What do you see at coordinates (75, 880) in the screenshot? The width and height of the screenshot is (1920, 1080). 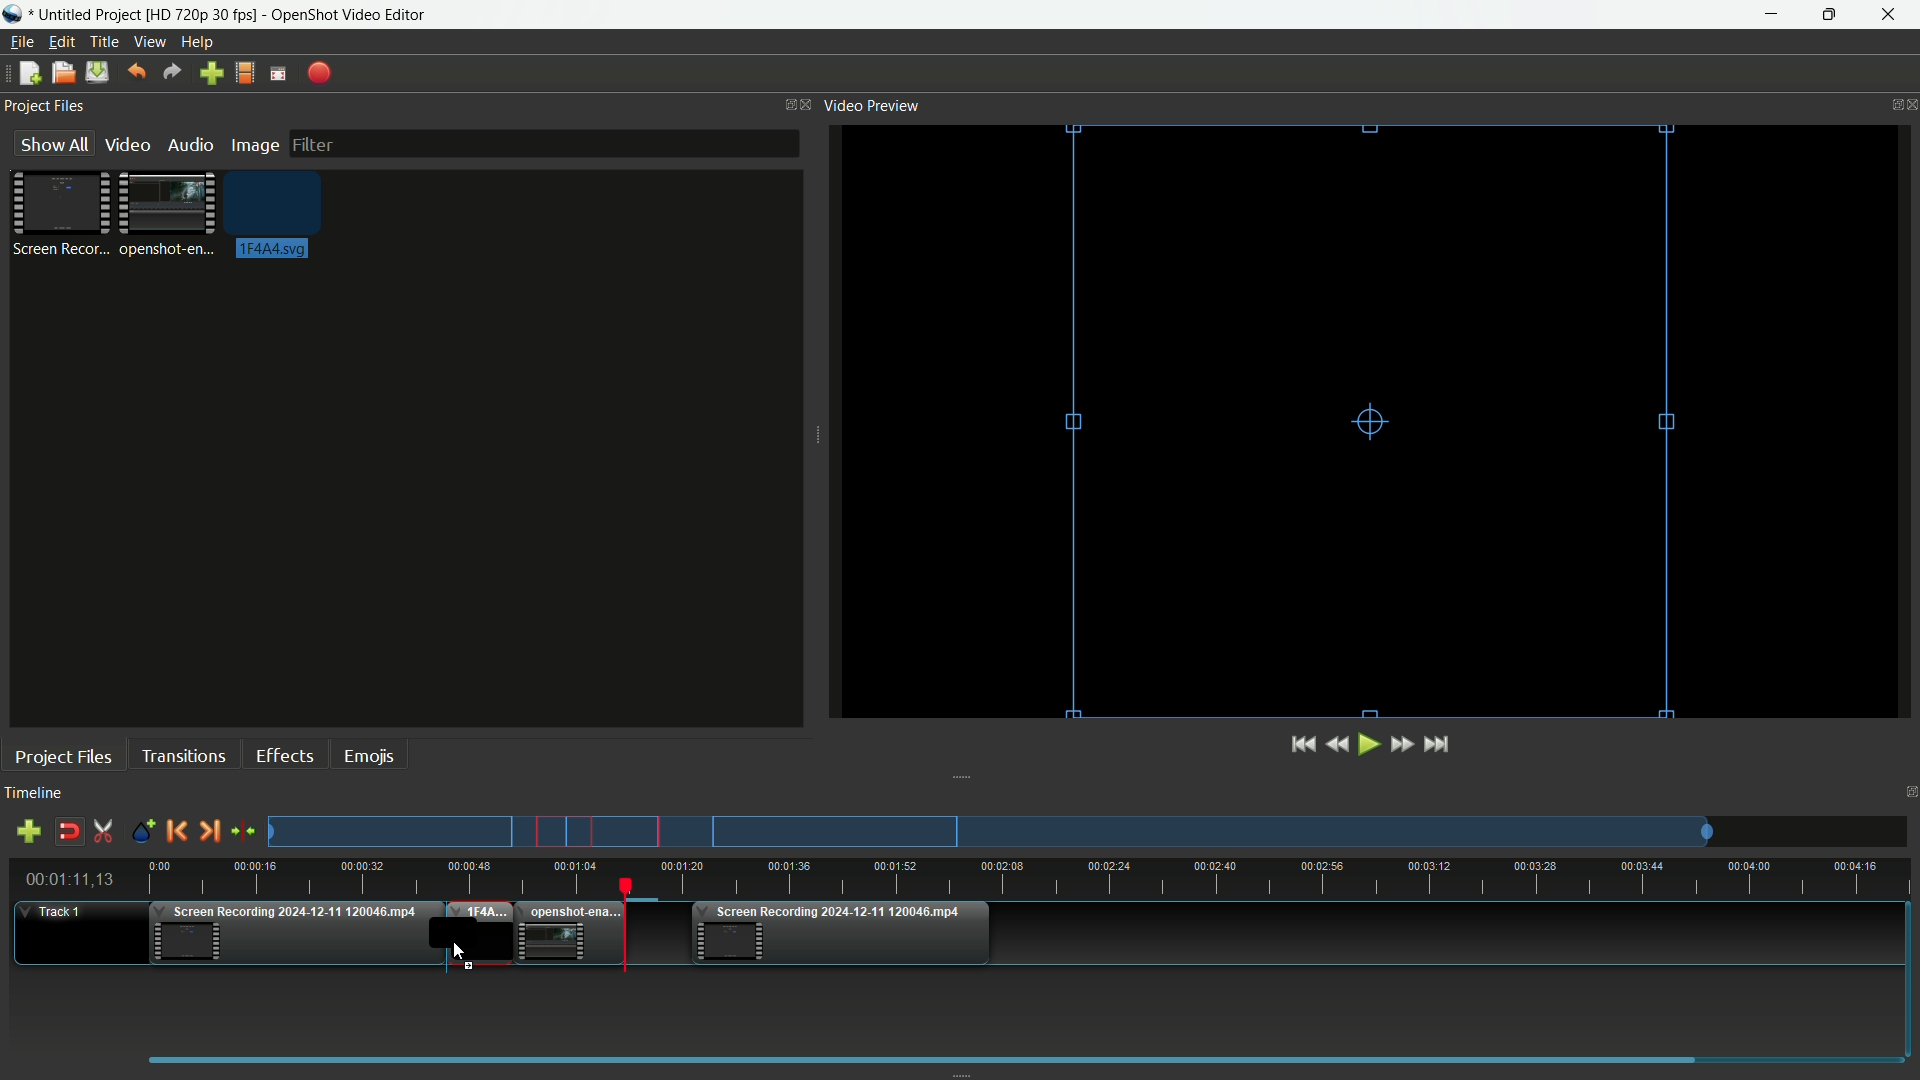 I see `Current time` at bounding box center [75, 880].